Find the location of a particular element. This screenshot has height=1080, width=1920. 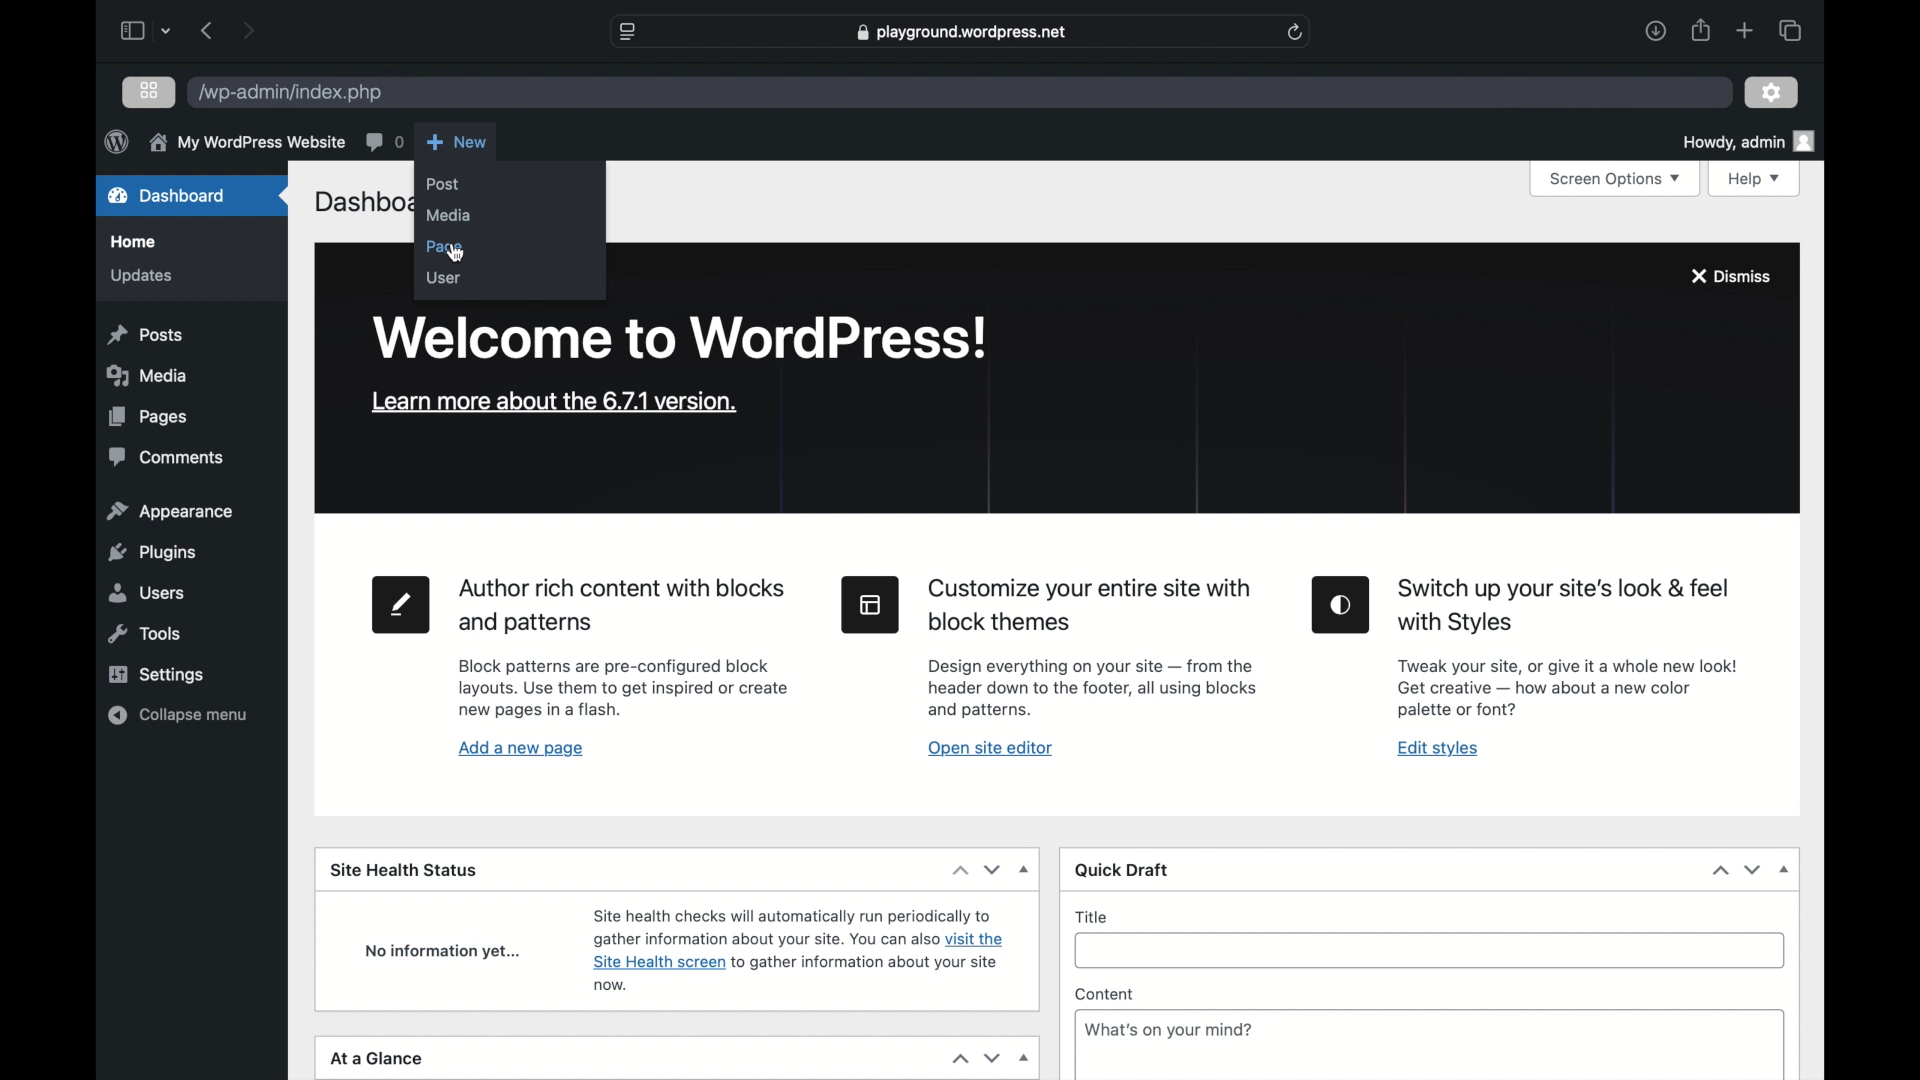

cursor is located at coordinates (455, 253).